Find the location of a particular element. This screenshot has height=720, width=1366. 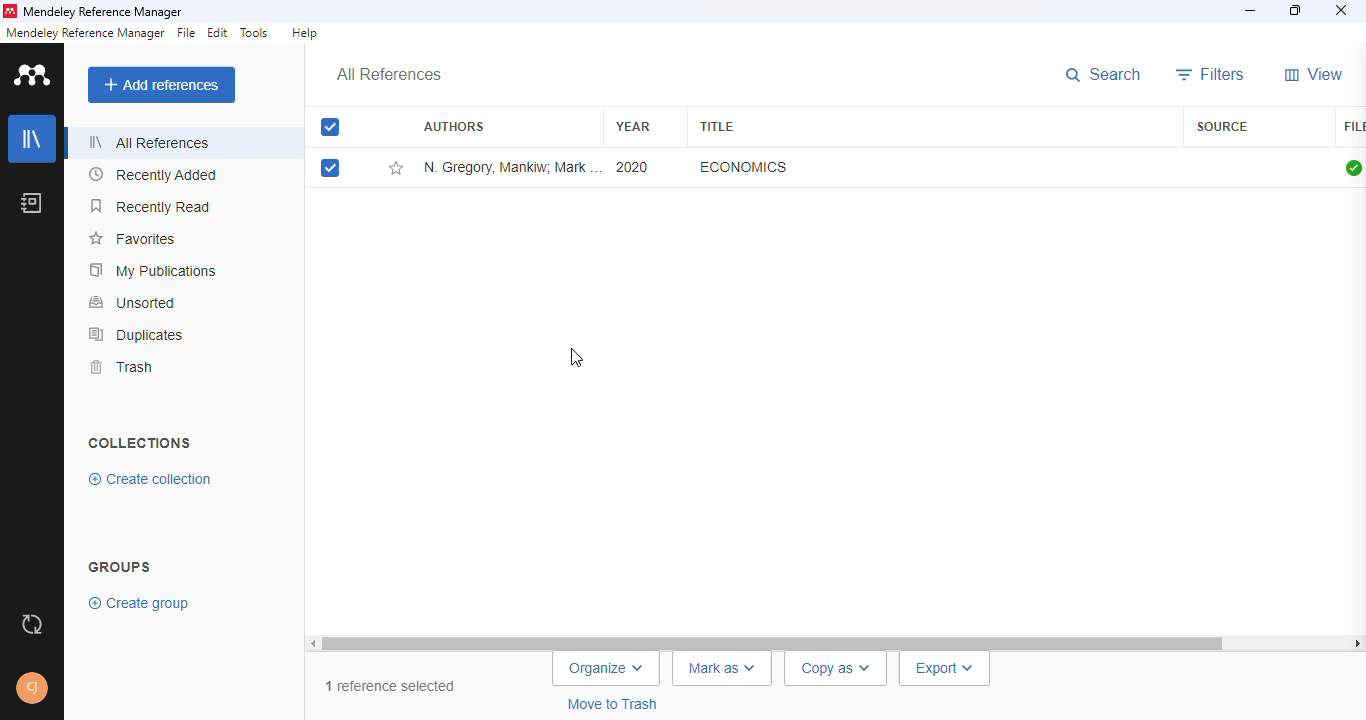

all references is located at coordinates (389, 74).